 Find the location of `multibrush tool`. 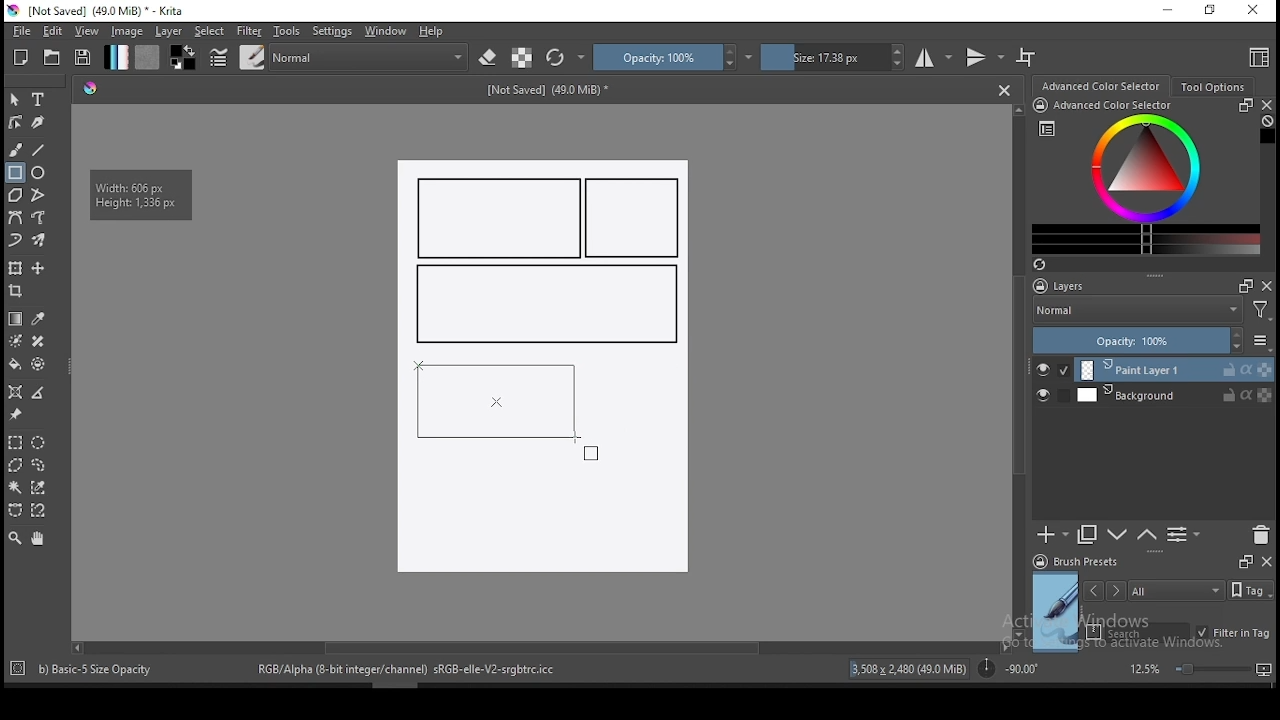

multibrush tool is located at coordinates (40, 242).